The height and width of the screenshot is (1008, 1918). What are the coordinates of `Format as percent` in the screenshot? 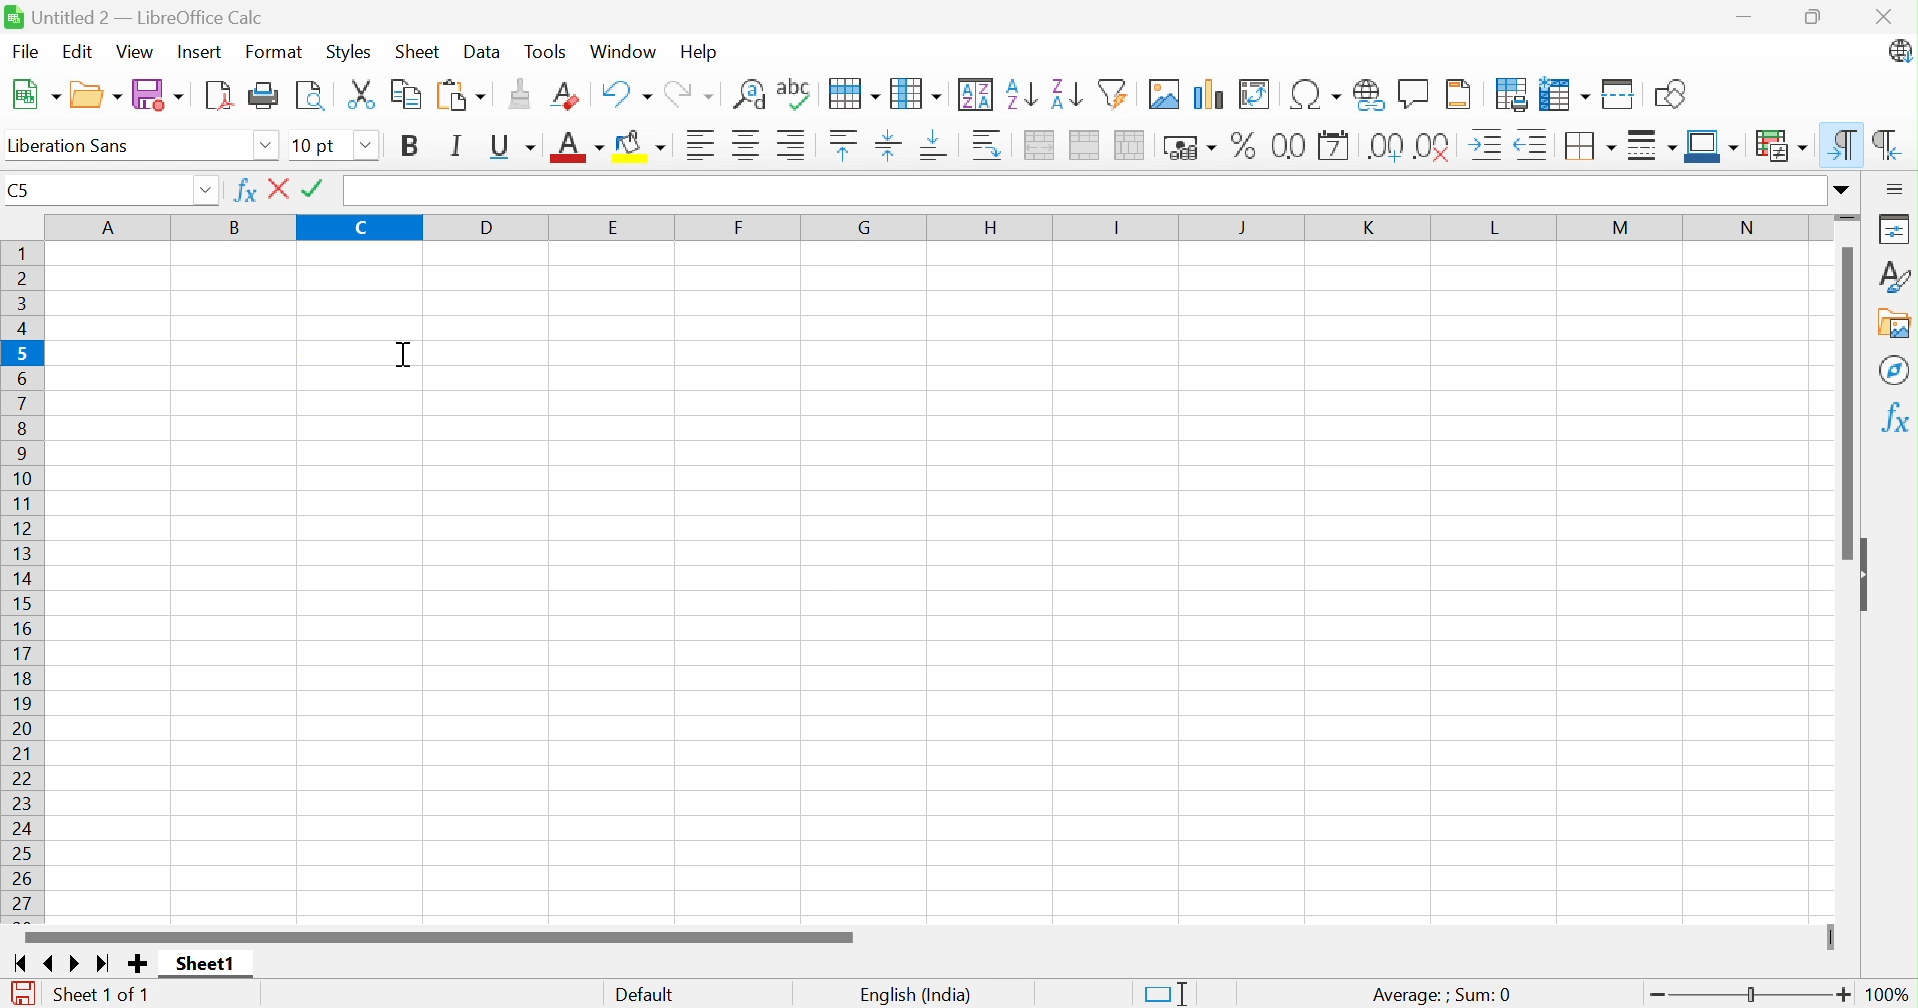 It's located at (1246, 145).